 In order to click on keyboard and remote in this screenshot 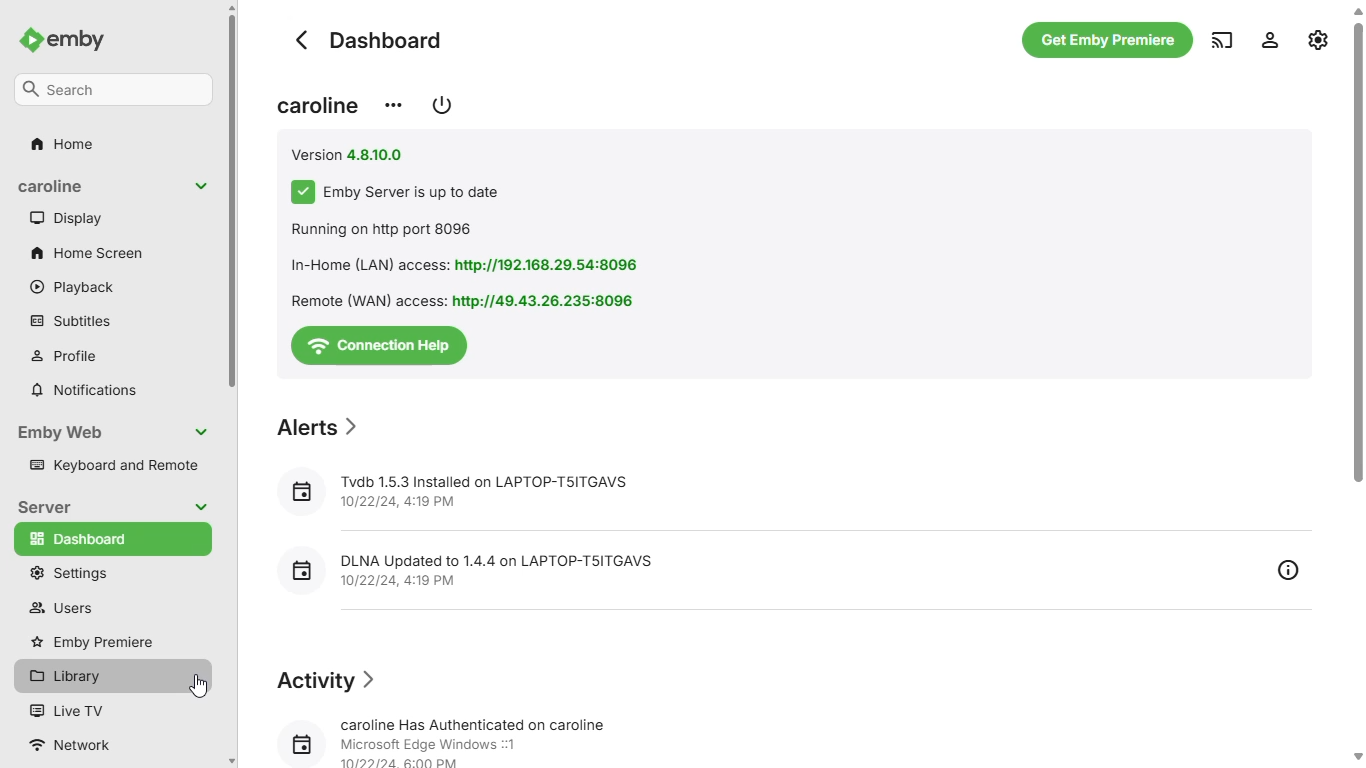, I will do `click(113, 465)`.